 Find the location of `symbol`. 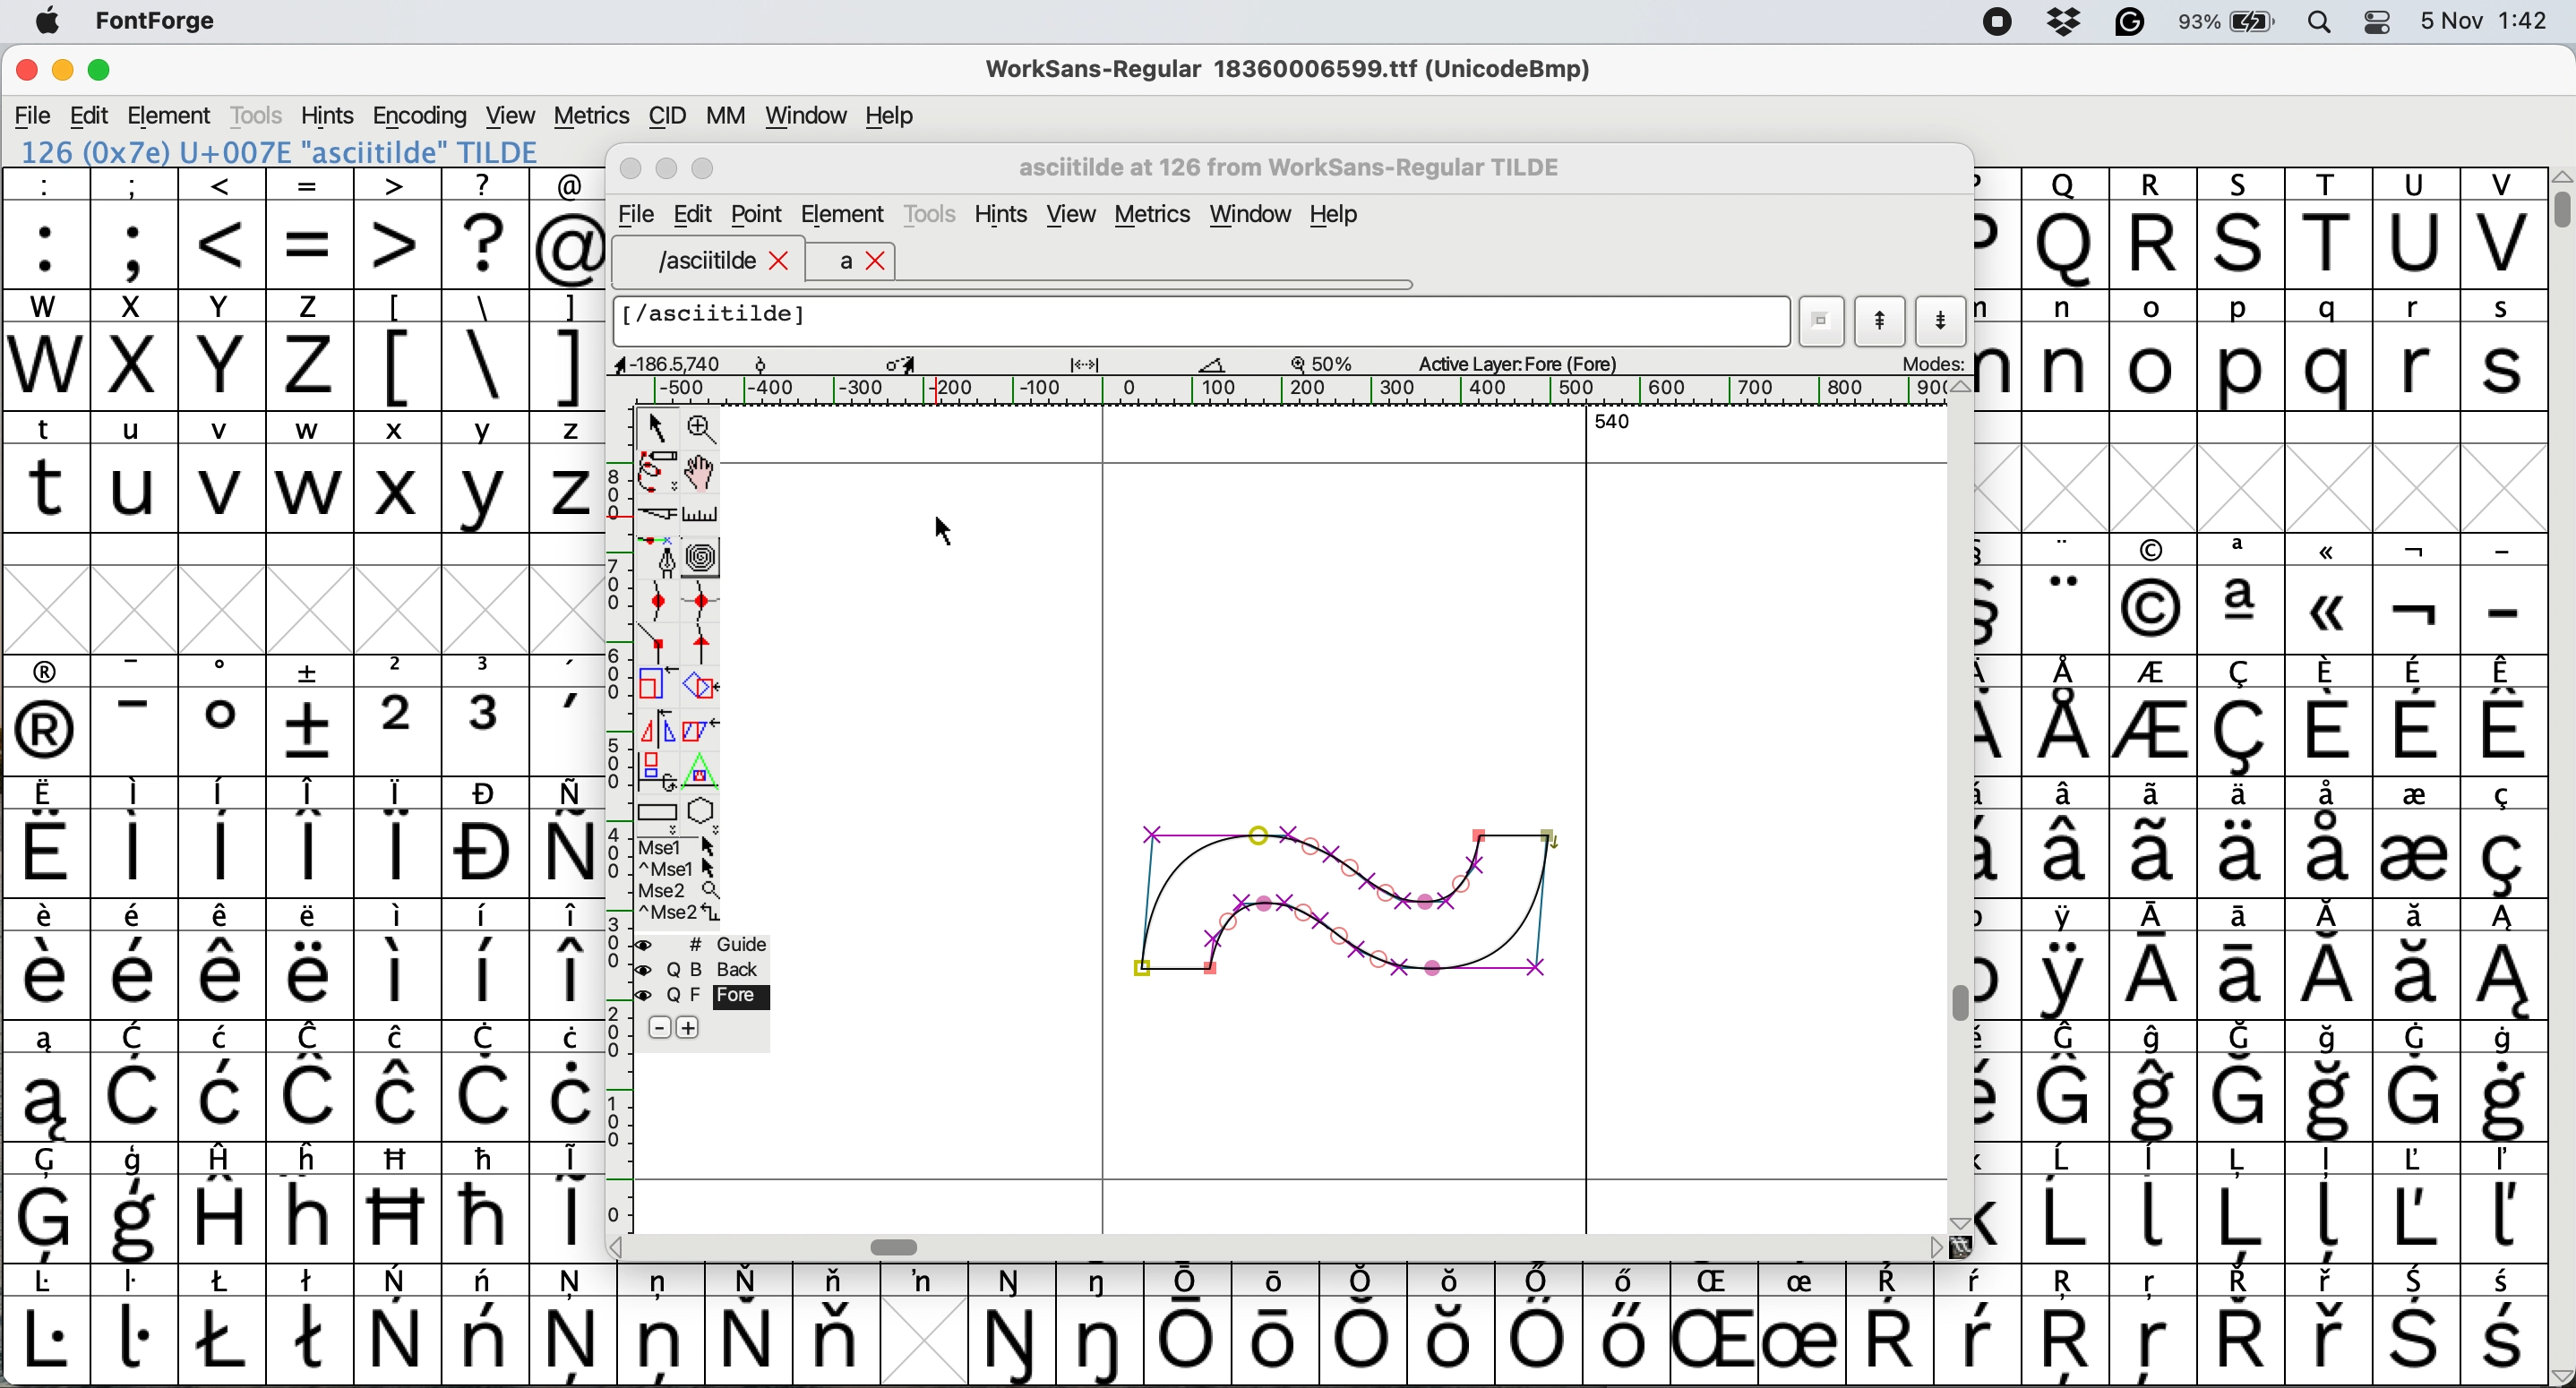

symbol is located at coordinates (1014, 1326).